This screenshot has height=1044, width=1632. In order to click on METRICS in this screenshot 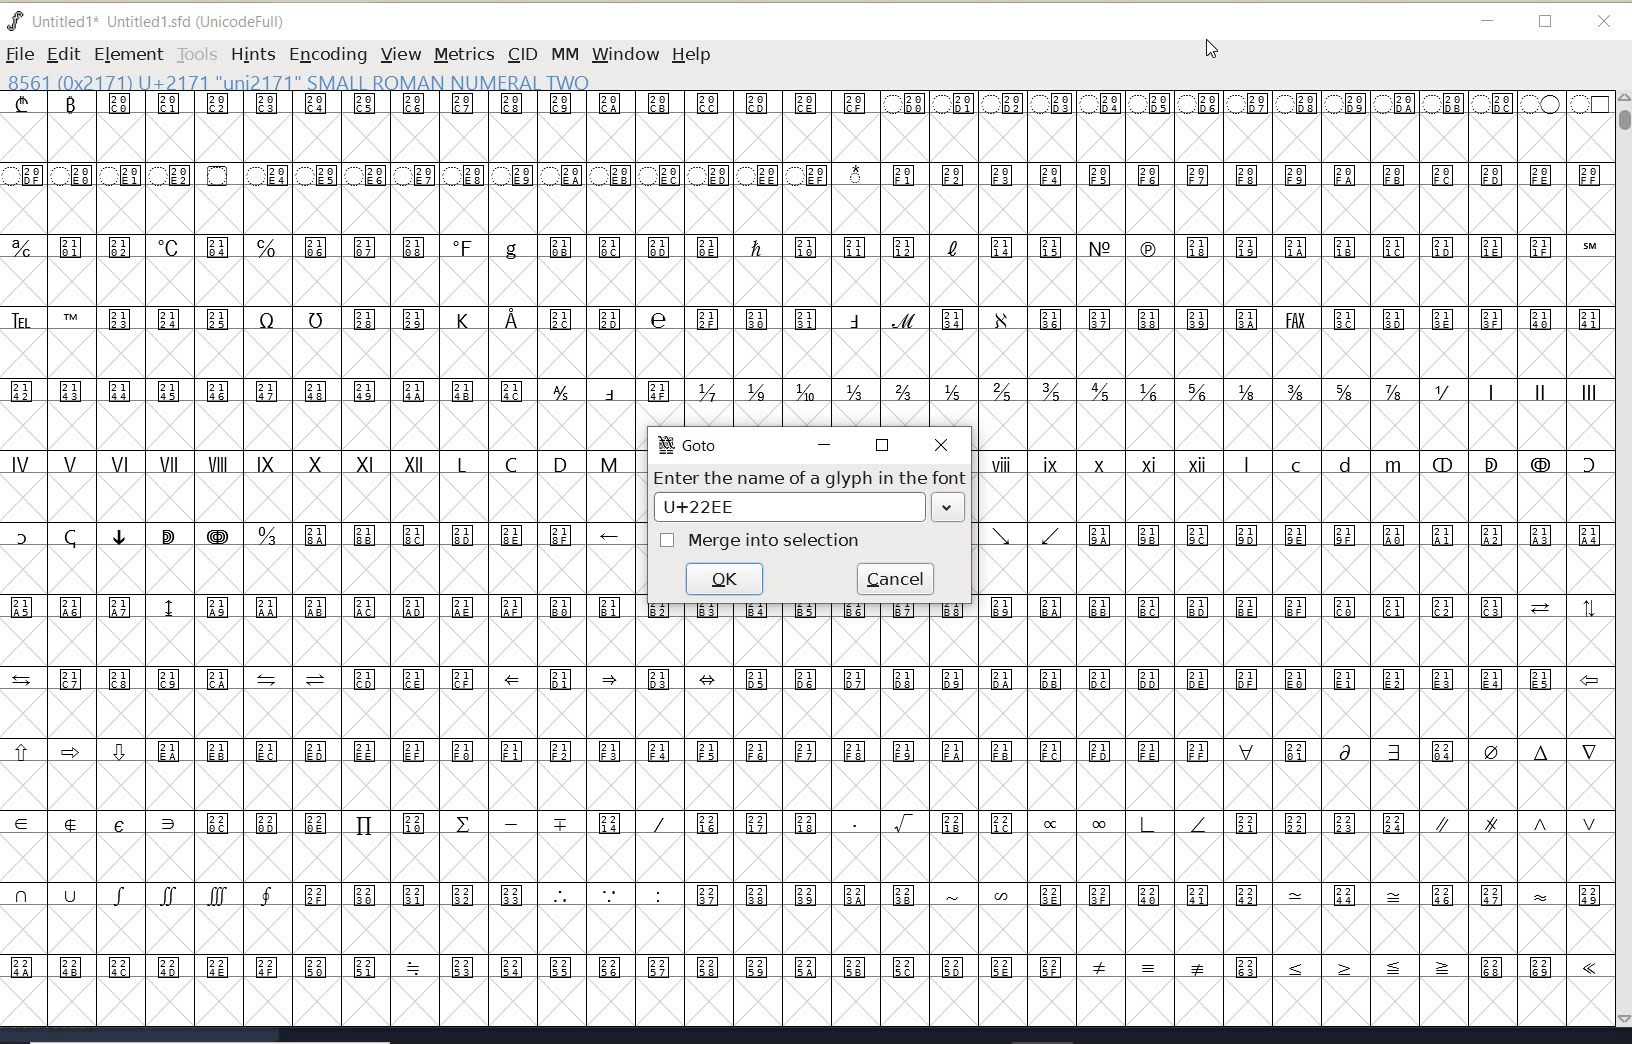, I will do `click(464, 54)`.